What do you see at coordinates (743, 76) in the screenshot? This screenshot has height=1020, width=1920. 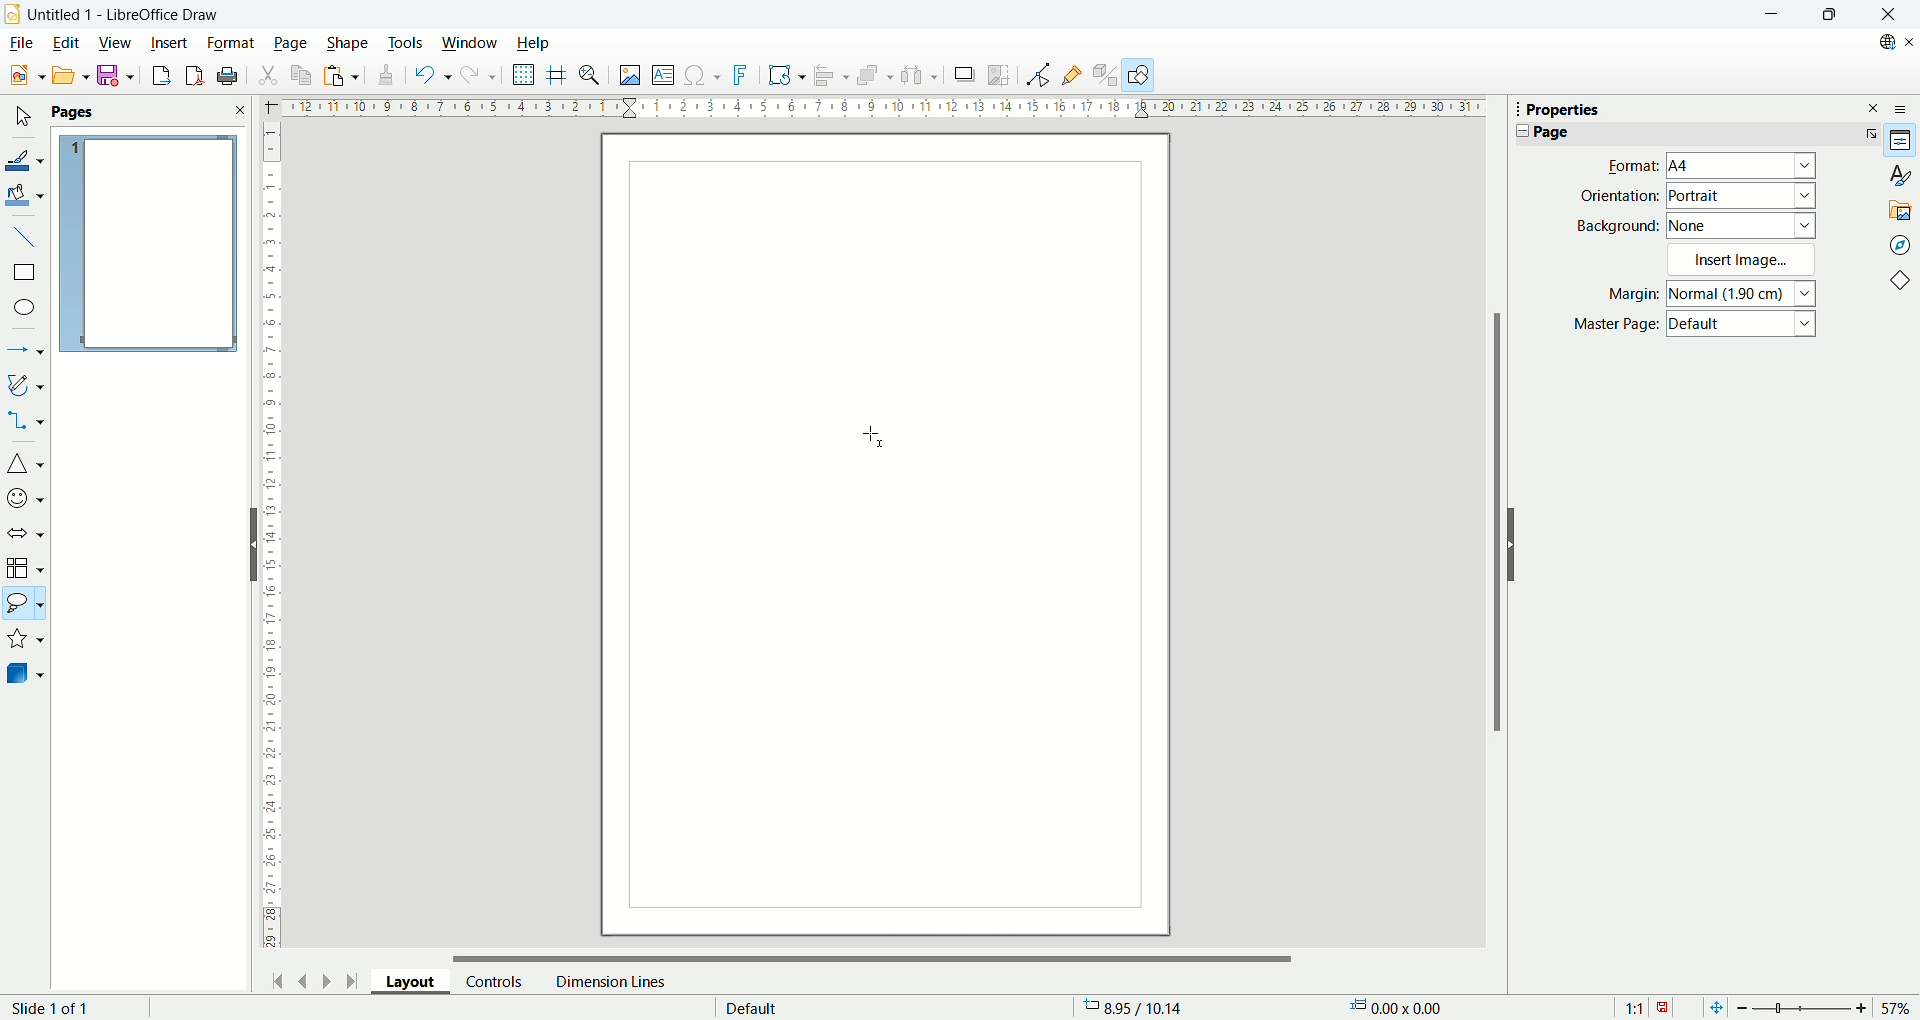 I see `fontwork text` at bounding box center [743, 76].